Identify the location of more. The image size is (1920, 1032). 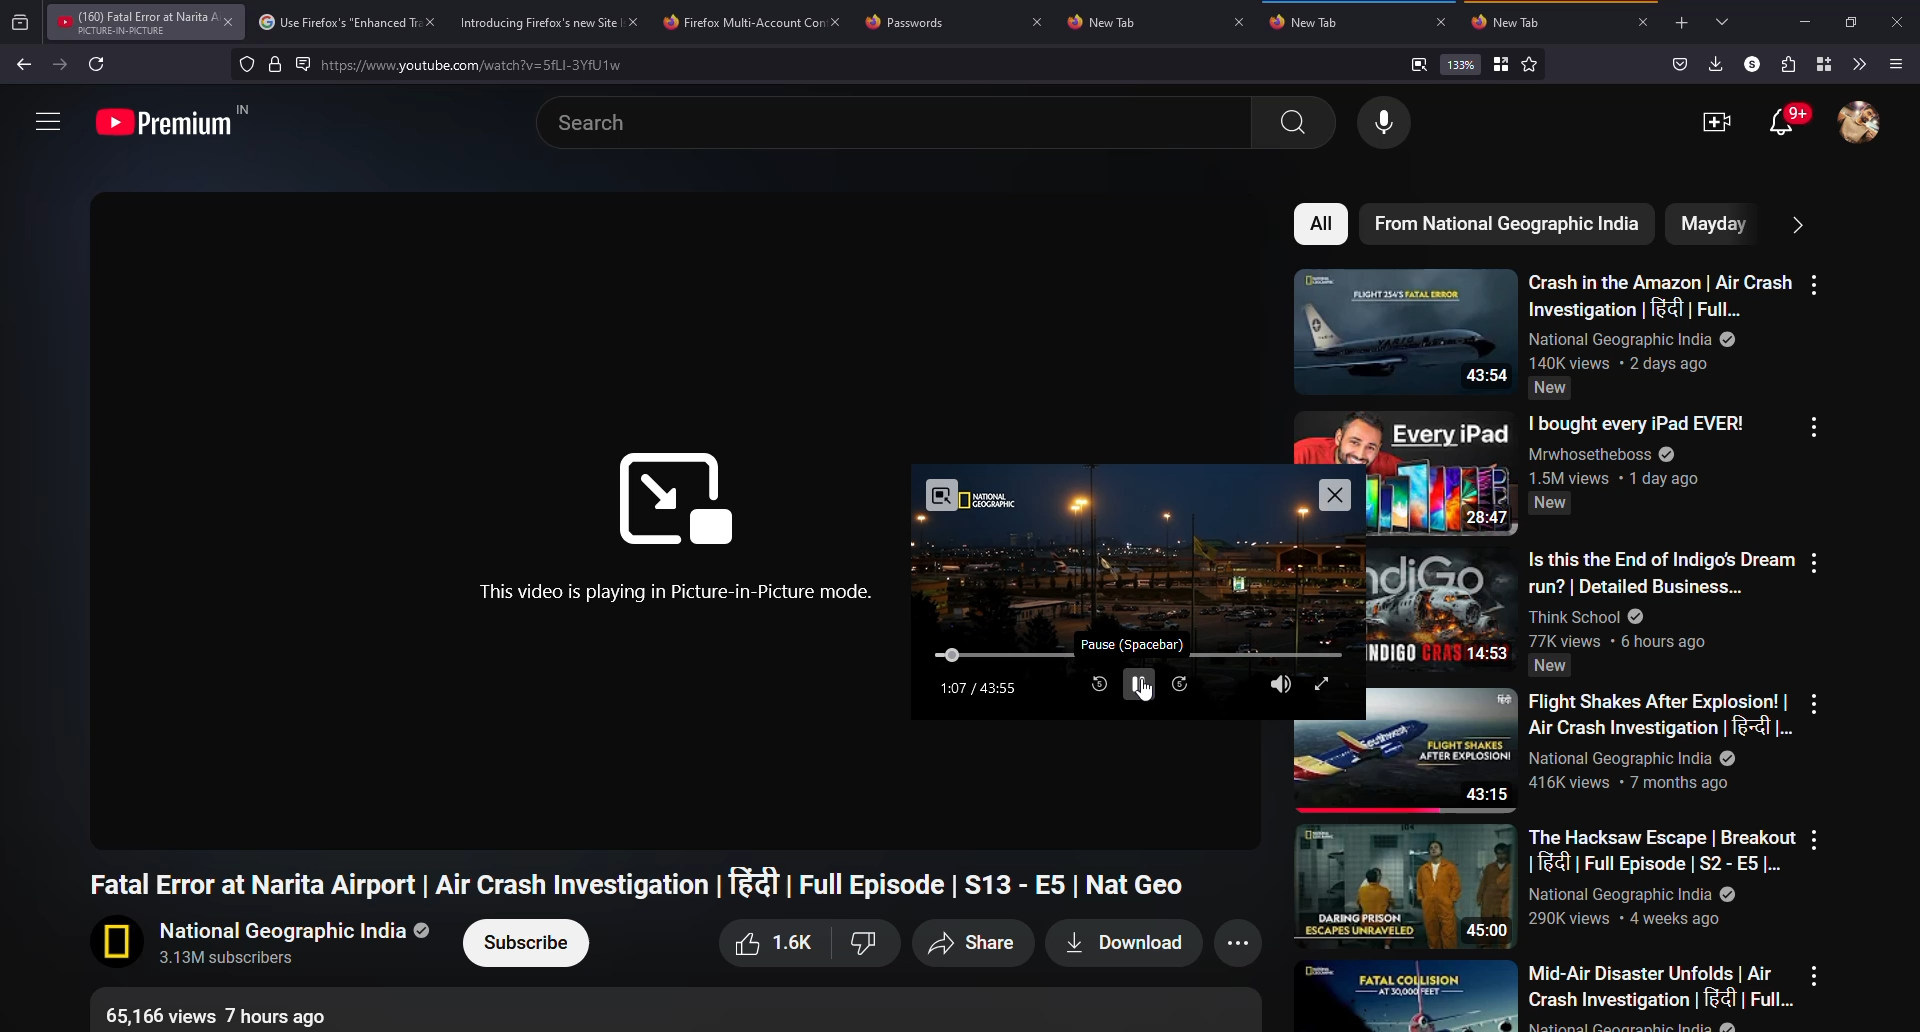
(1815, 839).